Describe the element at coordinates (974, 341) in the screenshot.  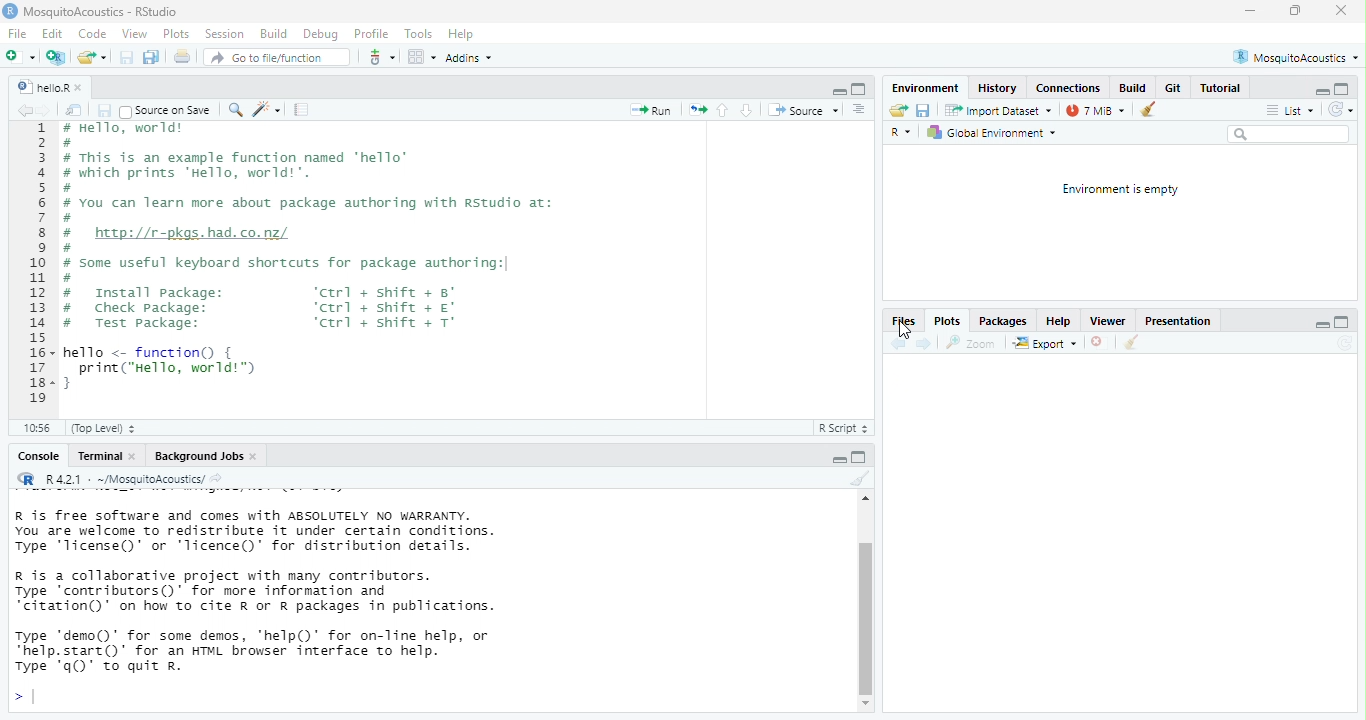
I see `zoom` at that location.